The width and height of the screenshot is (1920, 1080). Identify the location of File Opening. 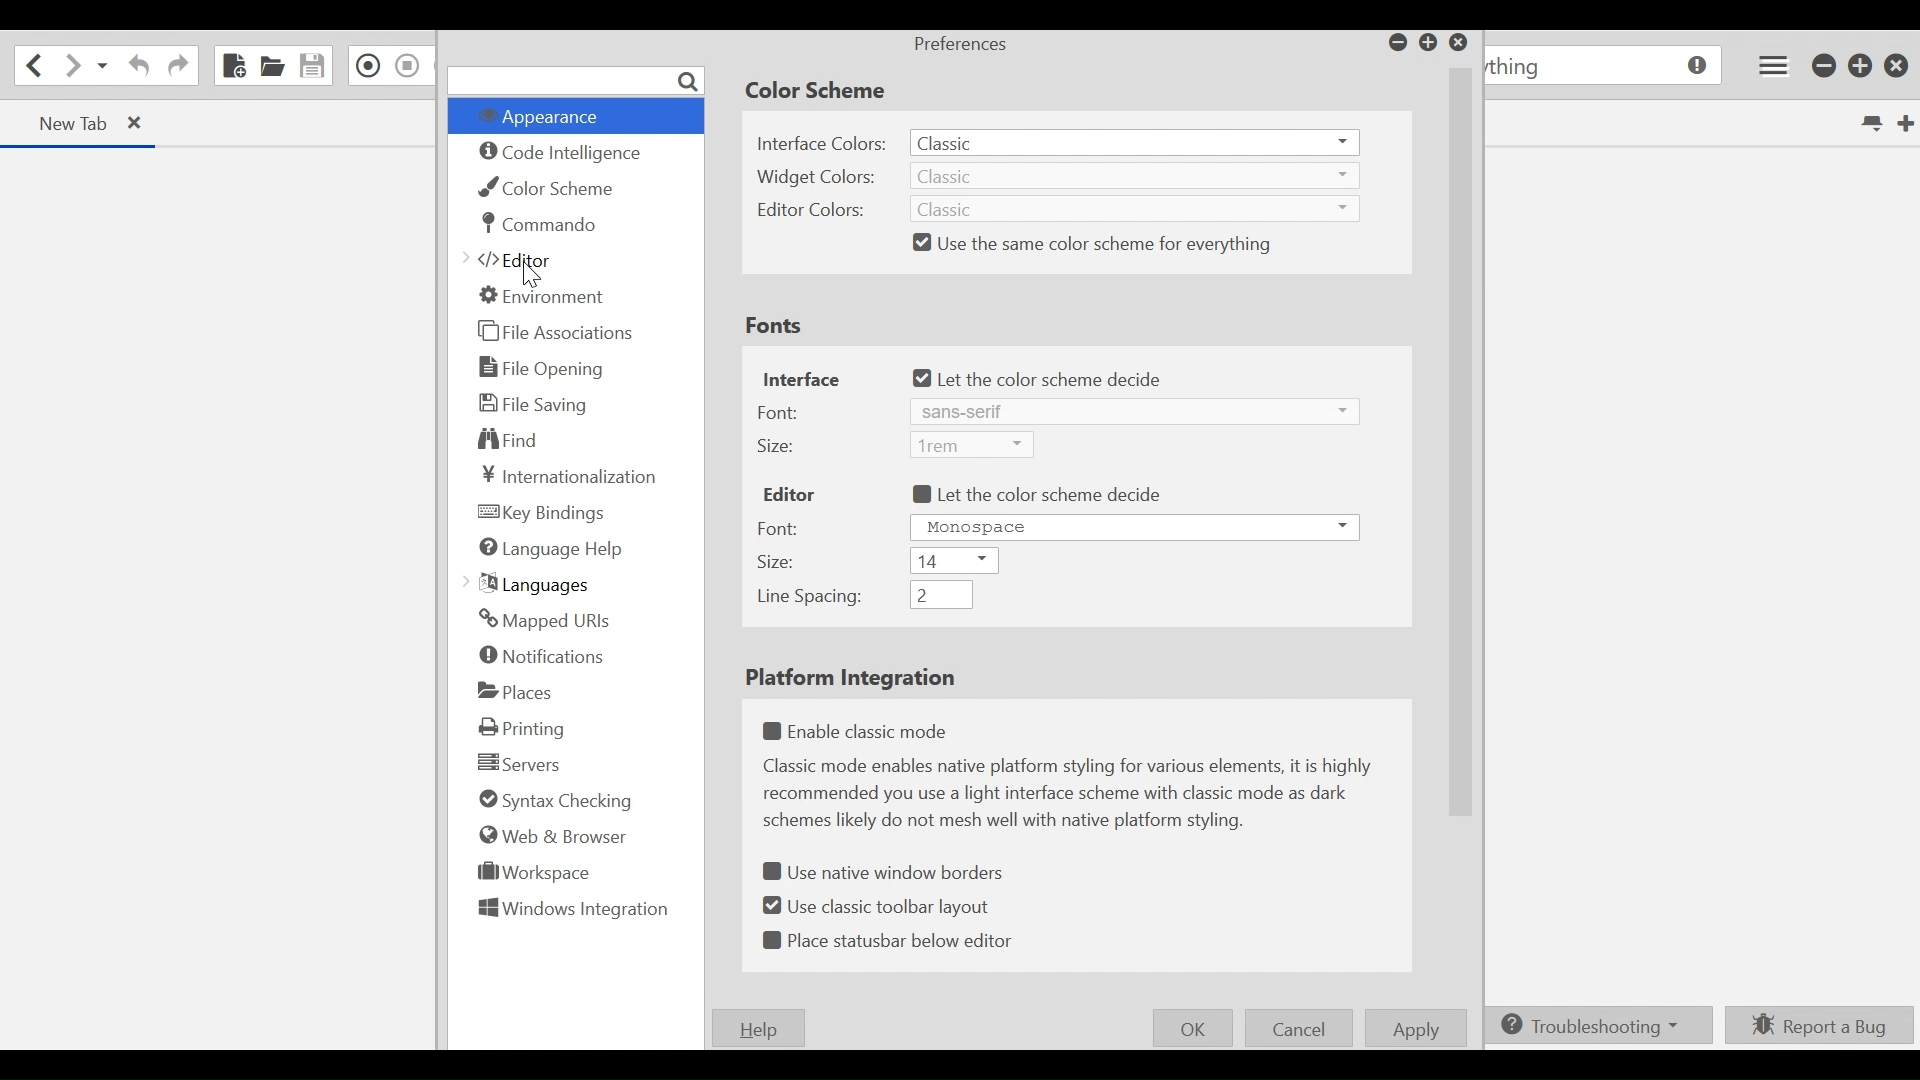
(538, 369).